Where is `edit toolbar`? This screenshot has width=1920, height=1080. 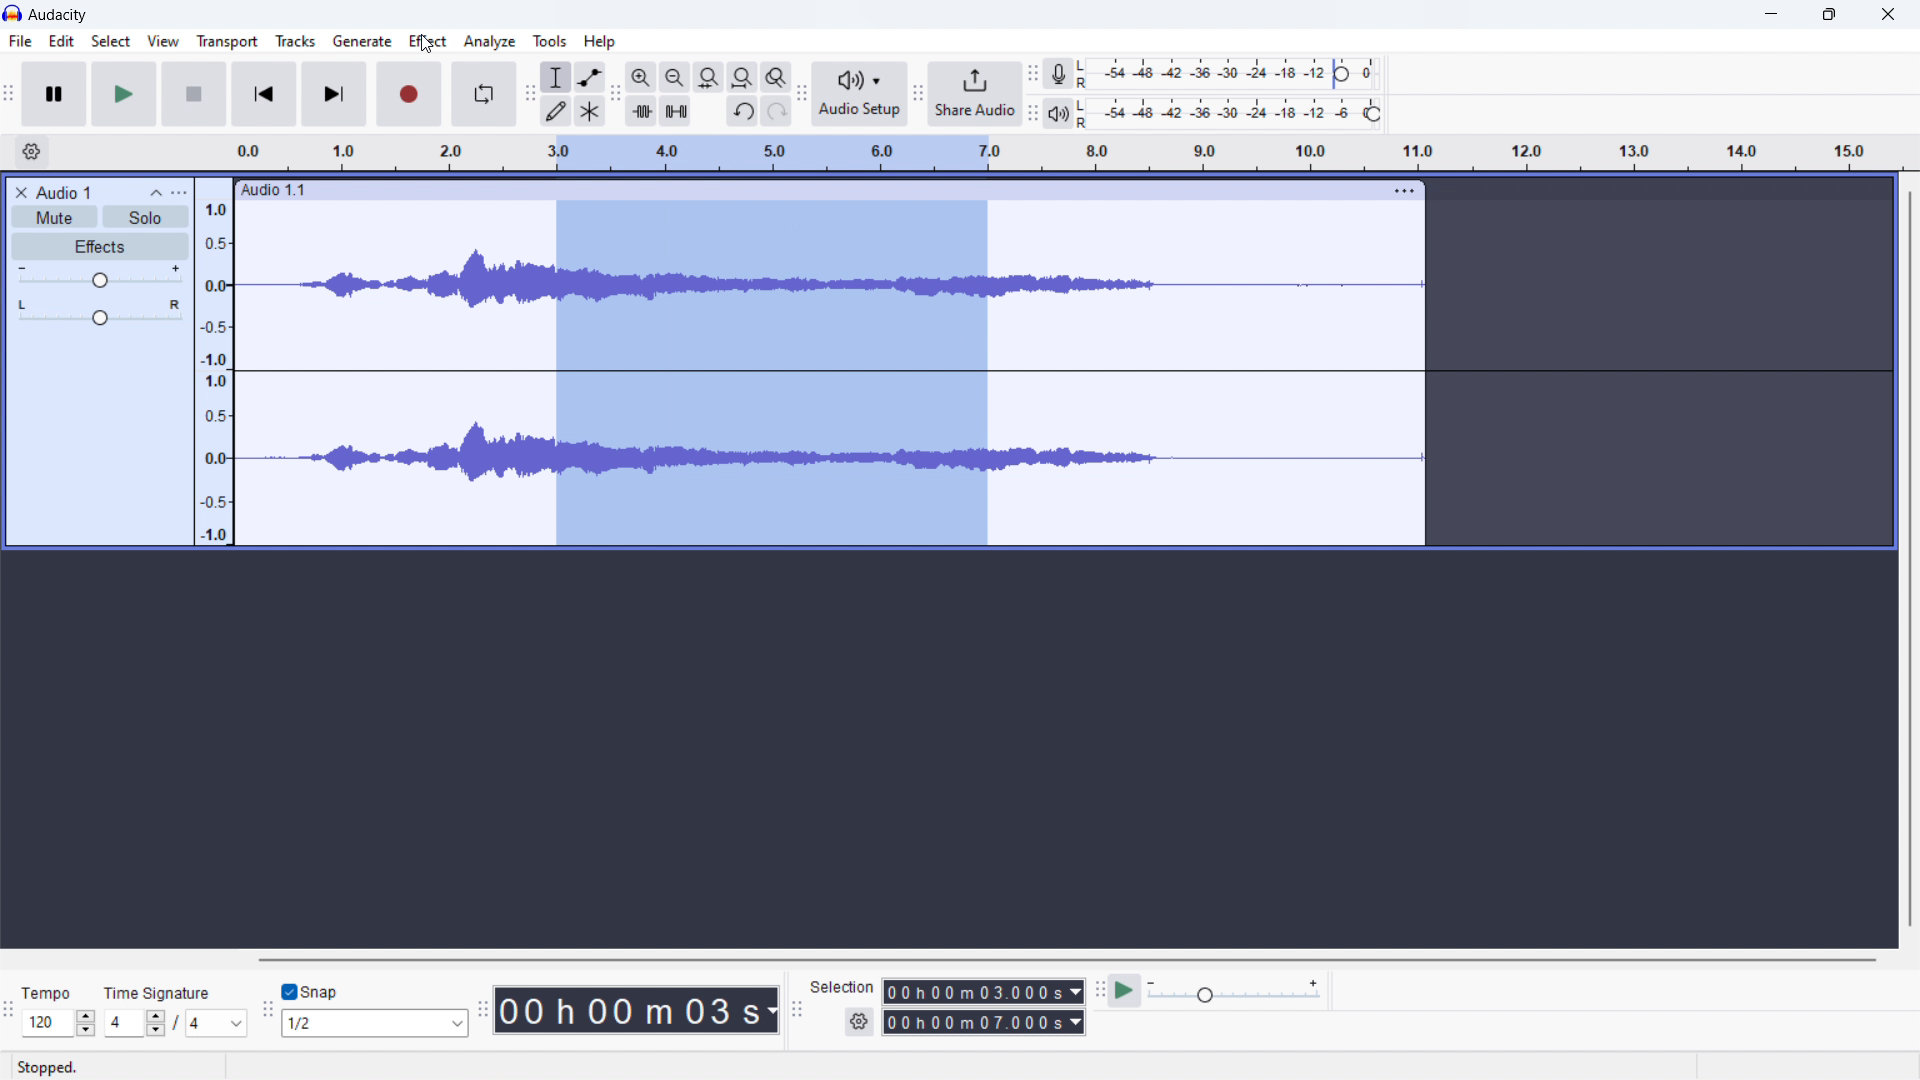 edit toolbar is located at coordinates (615, 95).